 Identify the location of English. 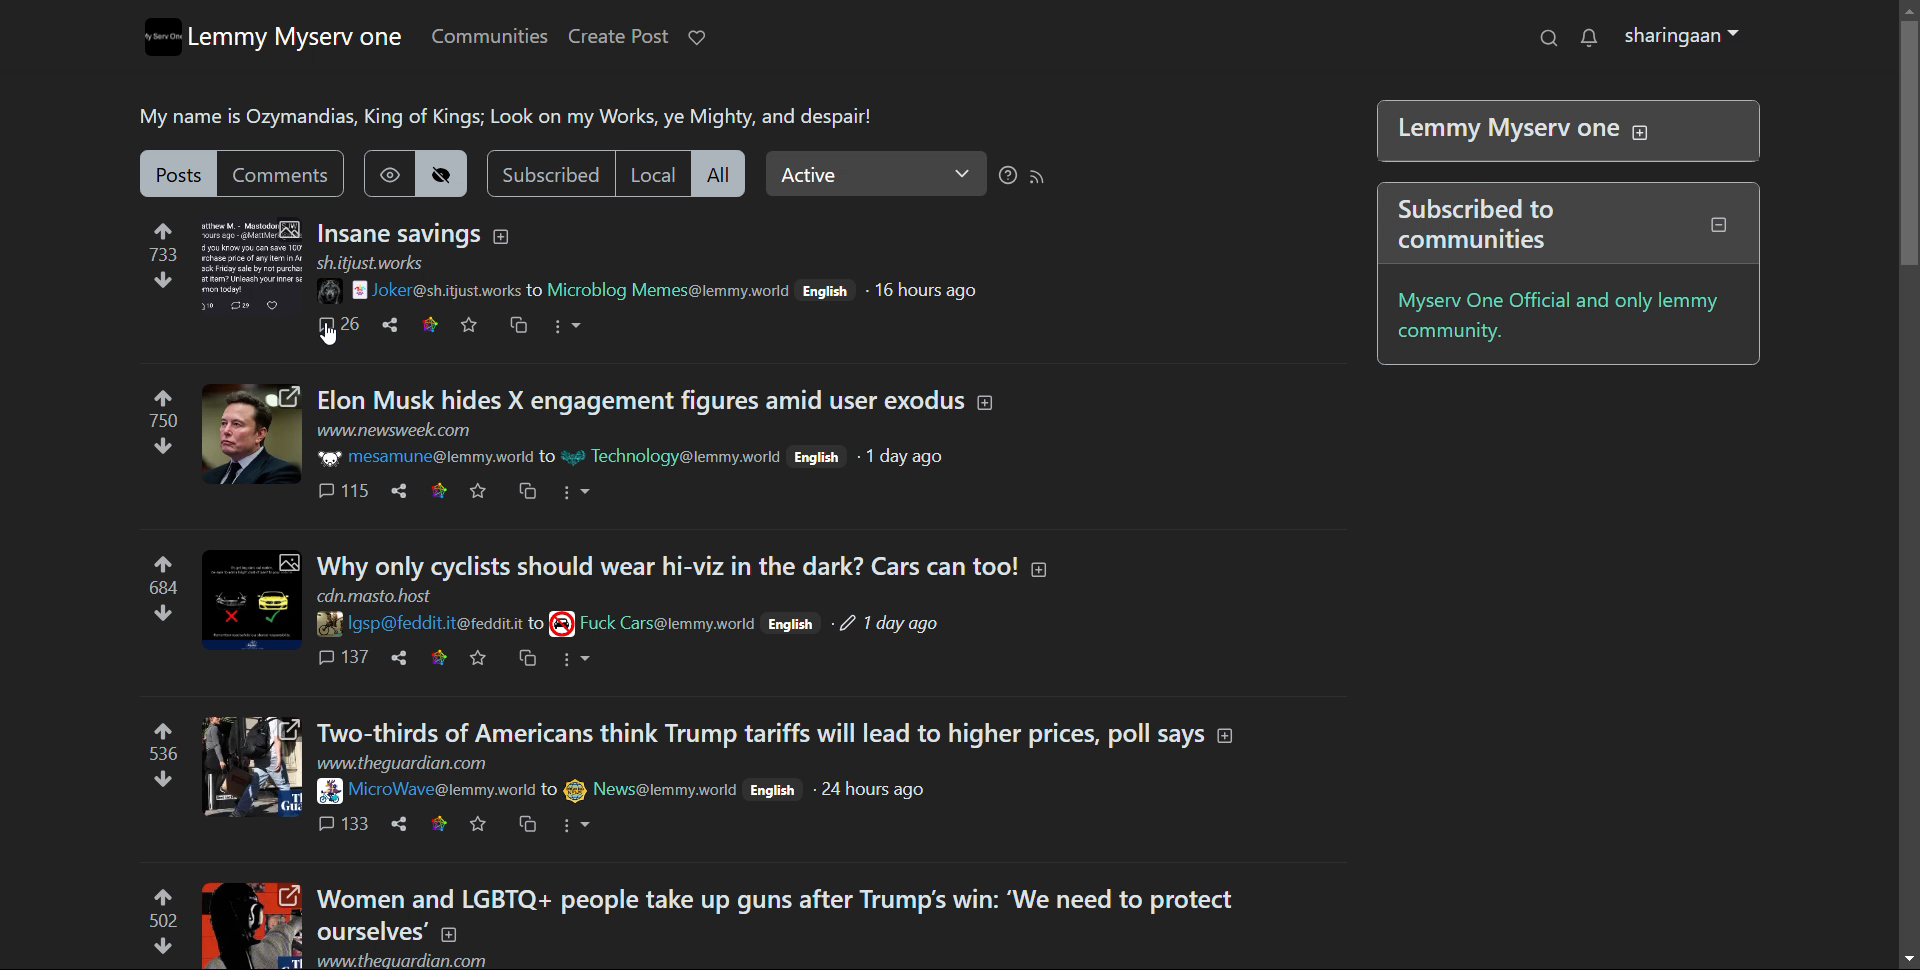
(772, 789).